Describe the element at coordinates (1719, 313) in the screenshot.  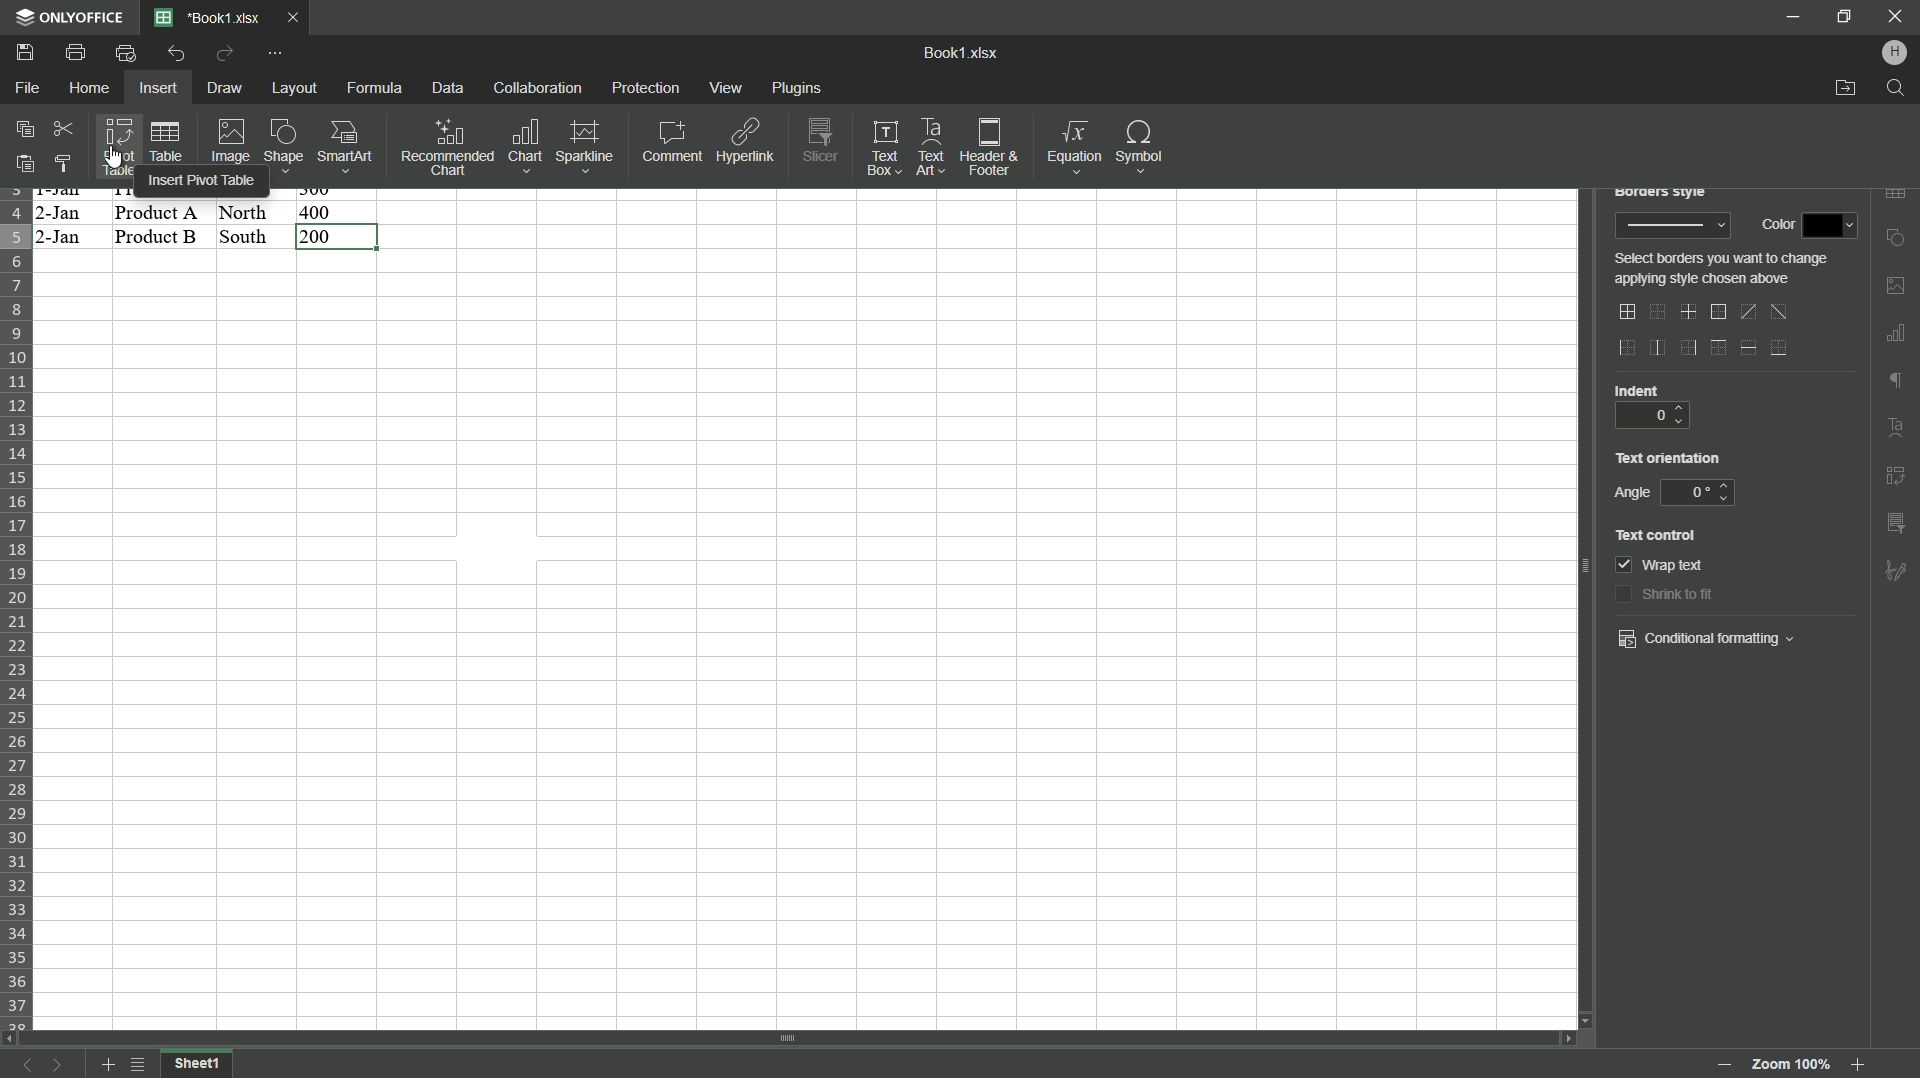
I see `outer border only` at that location.